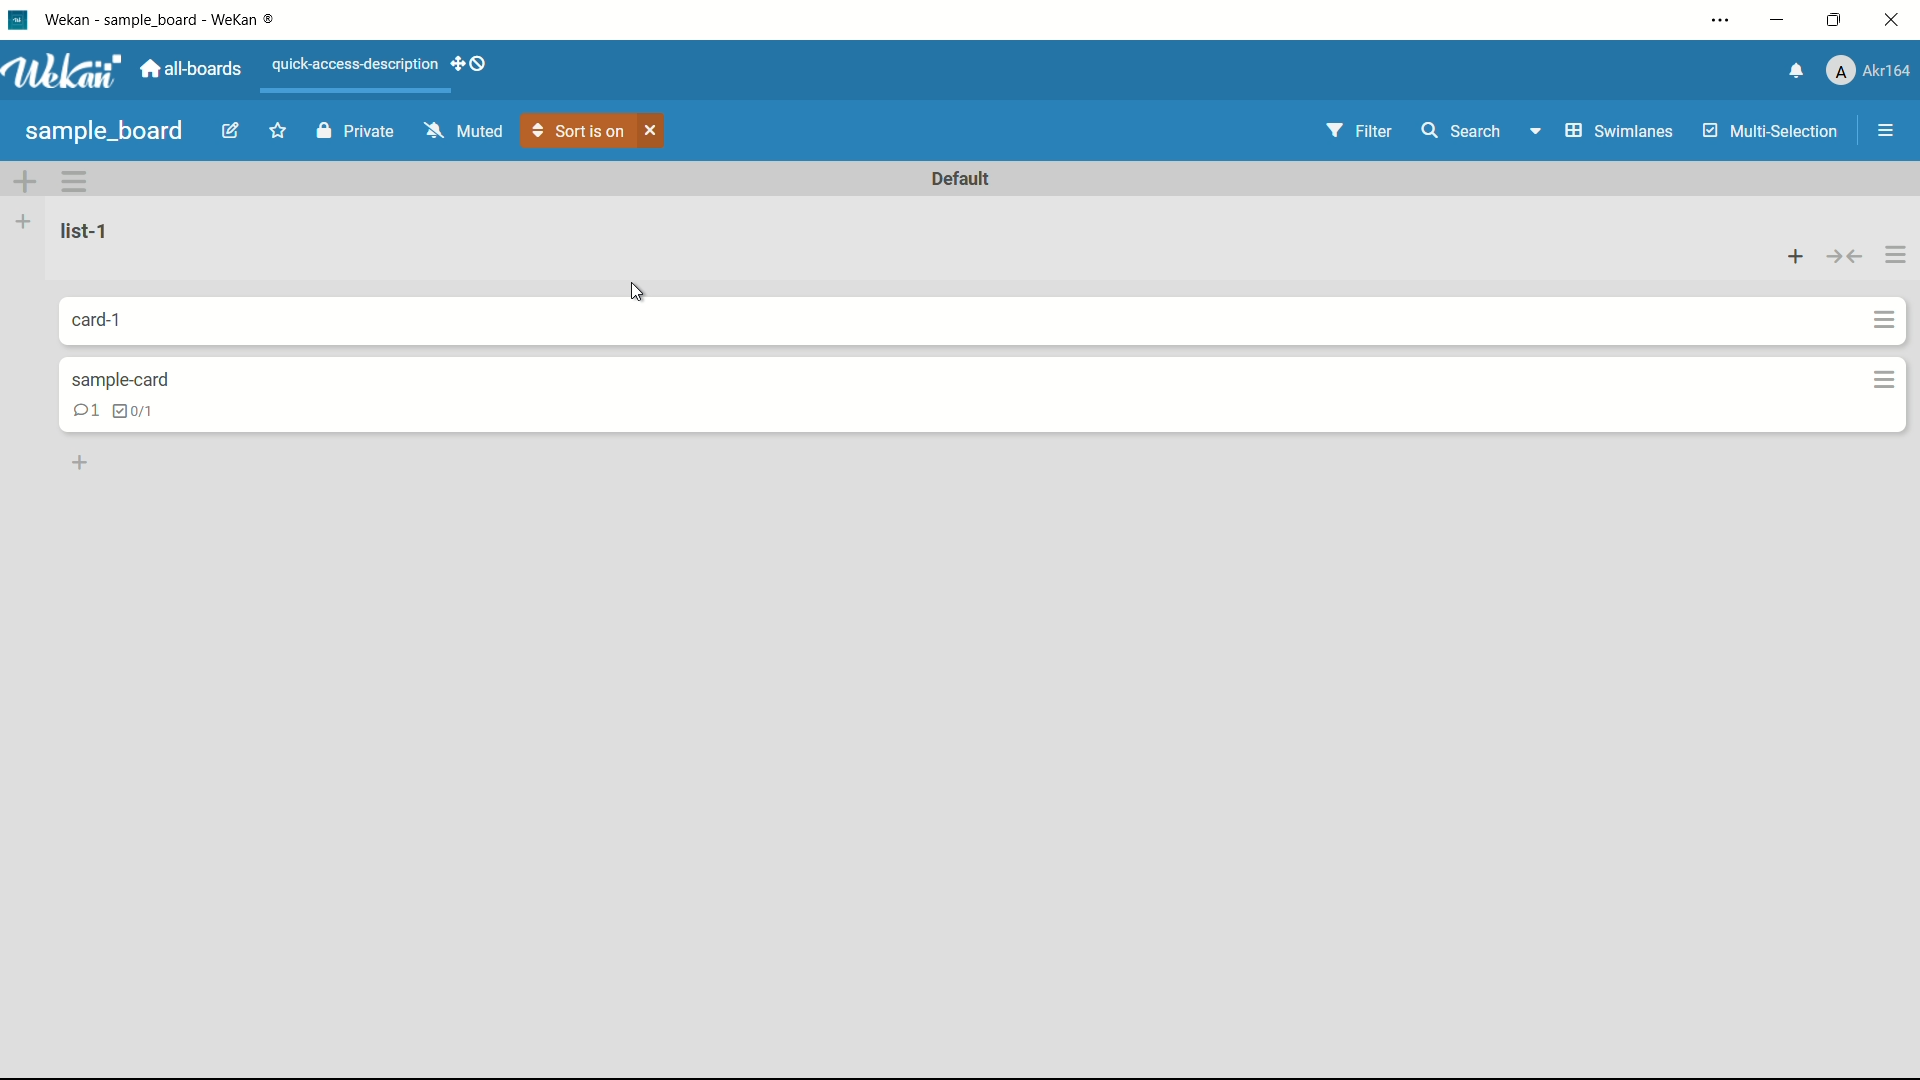 The image size is (1920, 1080). What do you see at coordinates (1798, 71) in the screenshot?
I see `notifications` at bounding box center [1798, 71].